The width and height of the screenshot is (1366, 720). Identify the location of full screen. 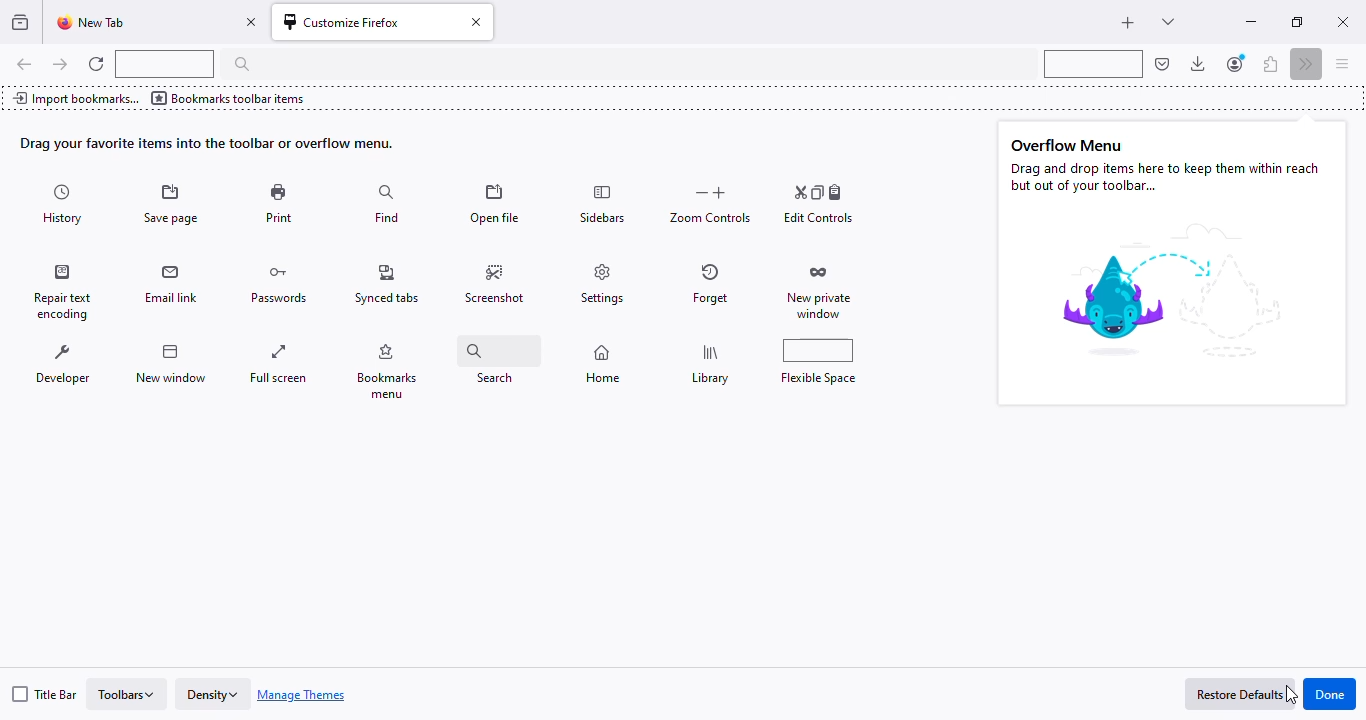
(280, 363).